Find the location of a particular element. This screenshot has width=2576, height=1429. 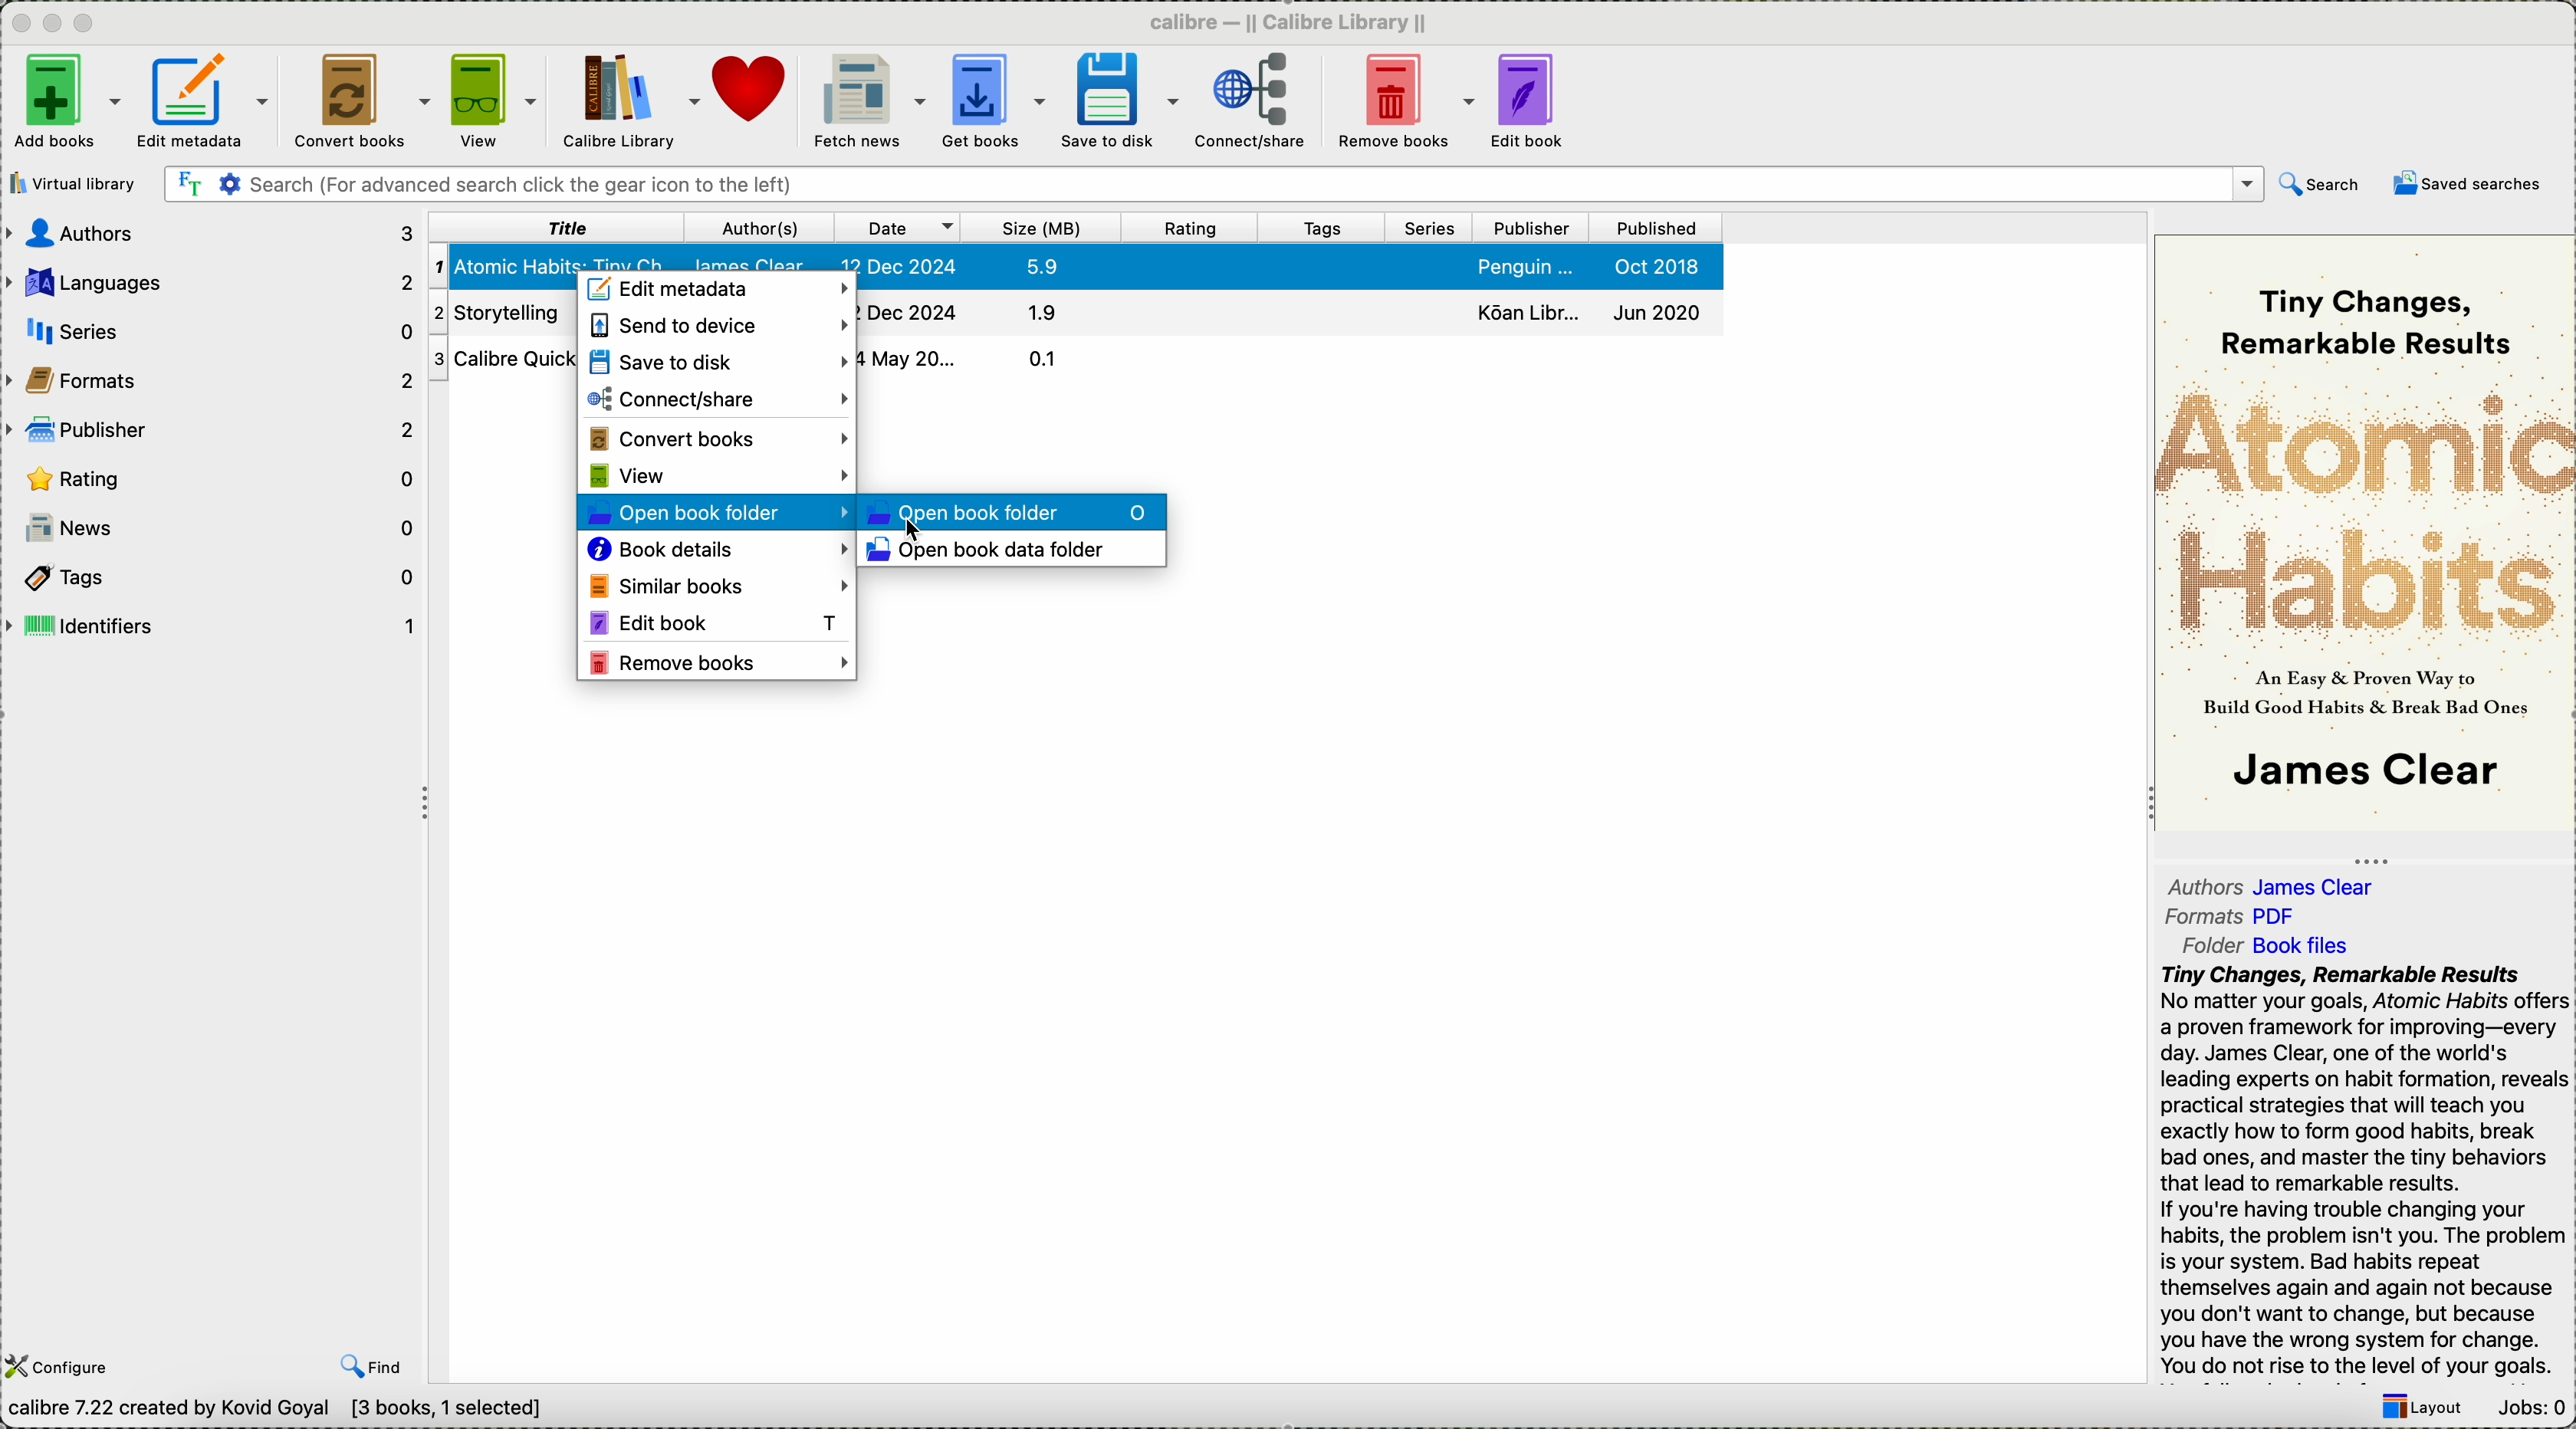

details is located at coordinates (1289, 267).